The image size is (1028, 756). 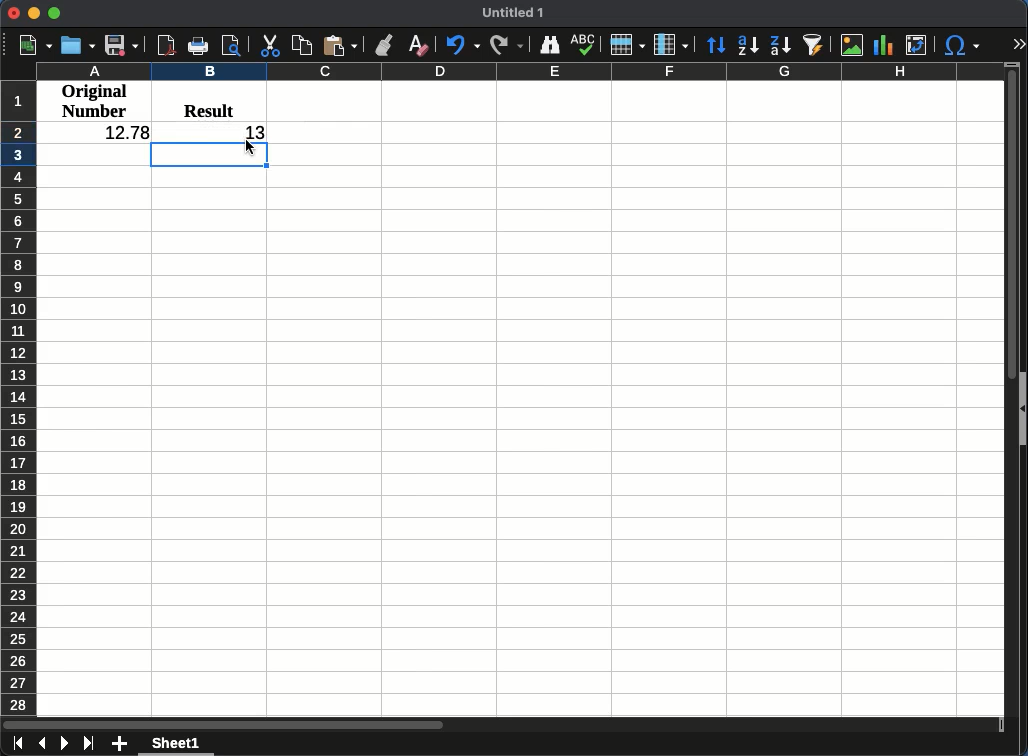 What do you see at coordinates (89, 743) in the screenshot?
I see `last sheet` at bounding box center [89, 743].